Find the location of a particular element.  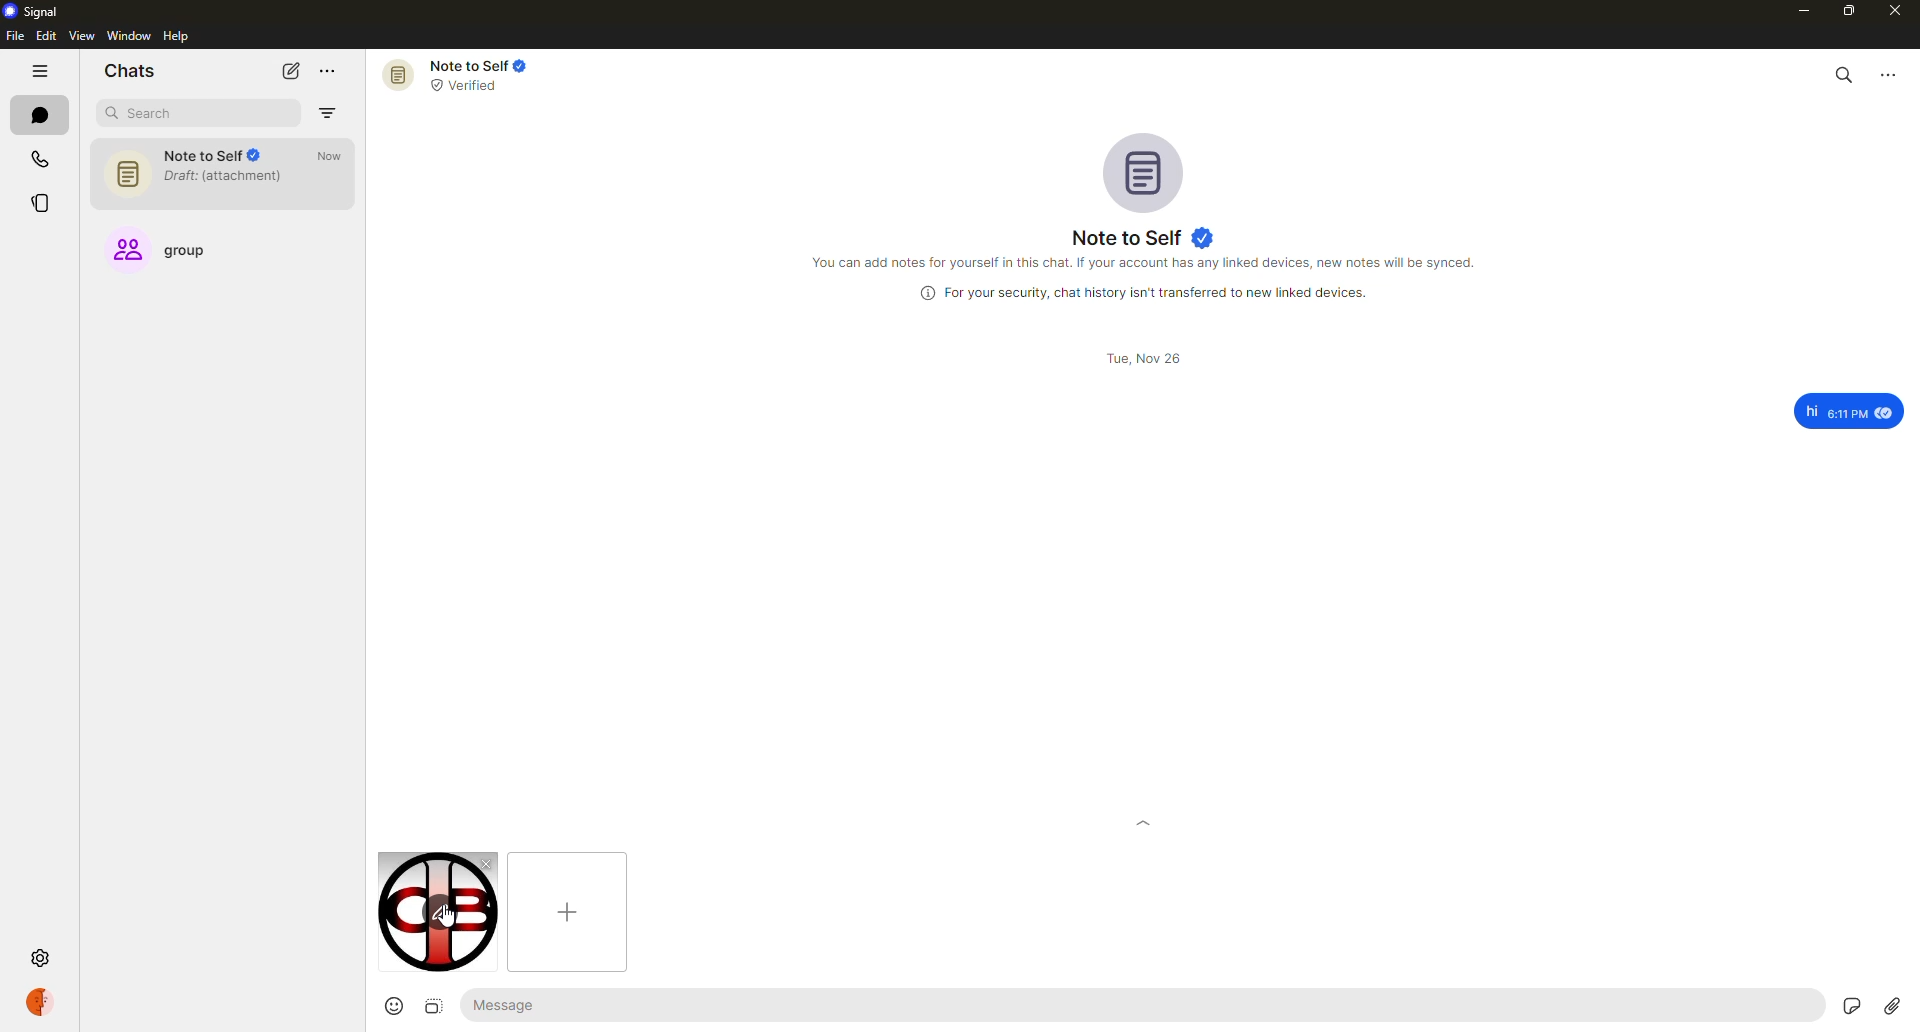

window is located at coordinates (129, 36).